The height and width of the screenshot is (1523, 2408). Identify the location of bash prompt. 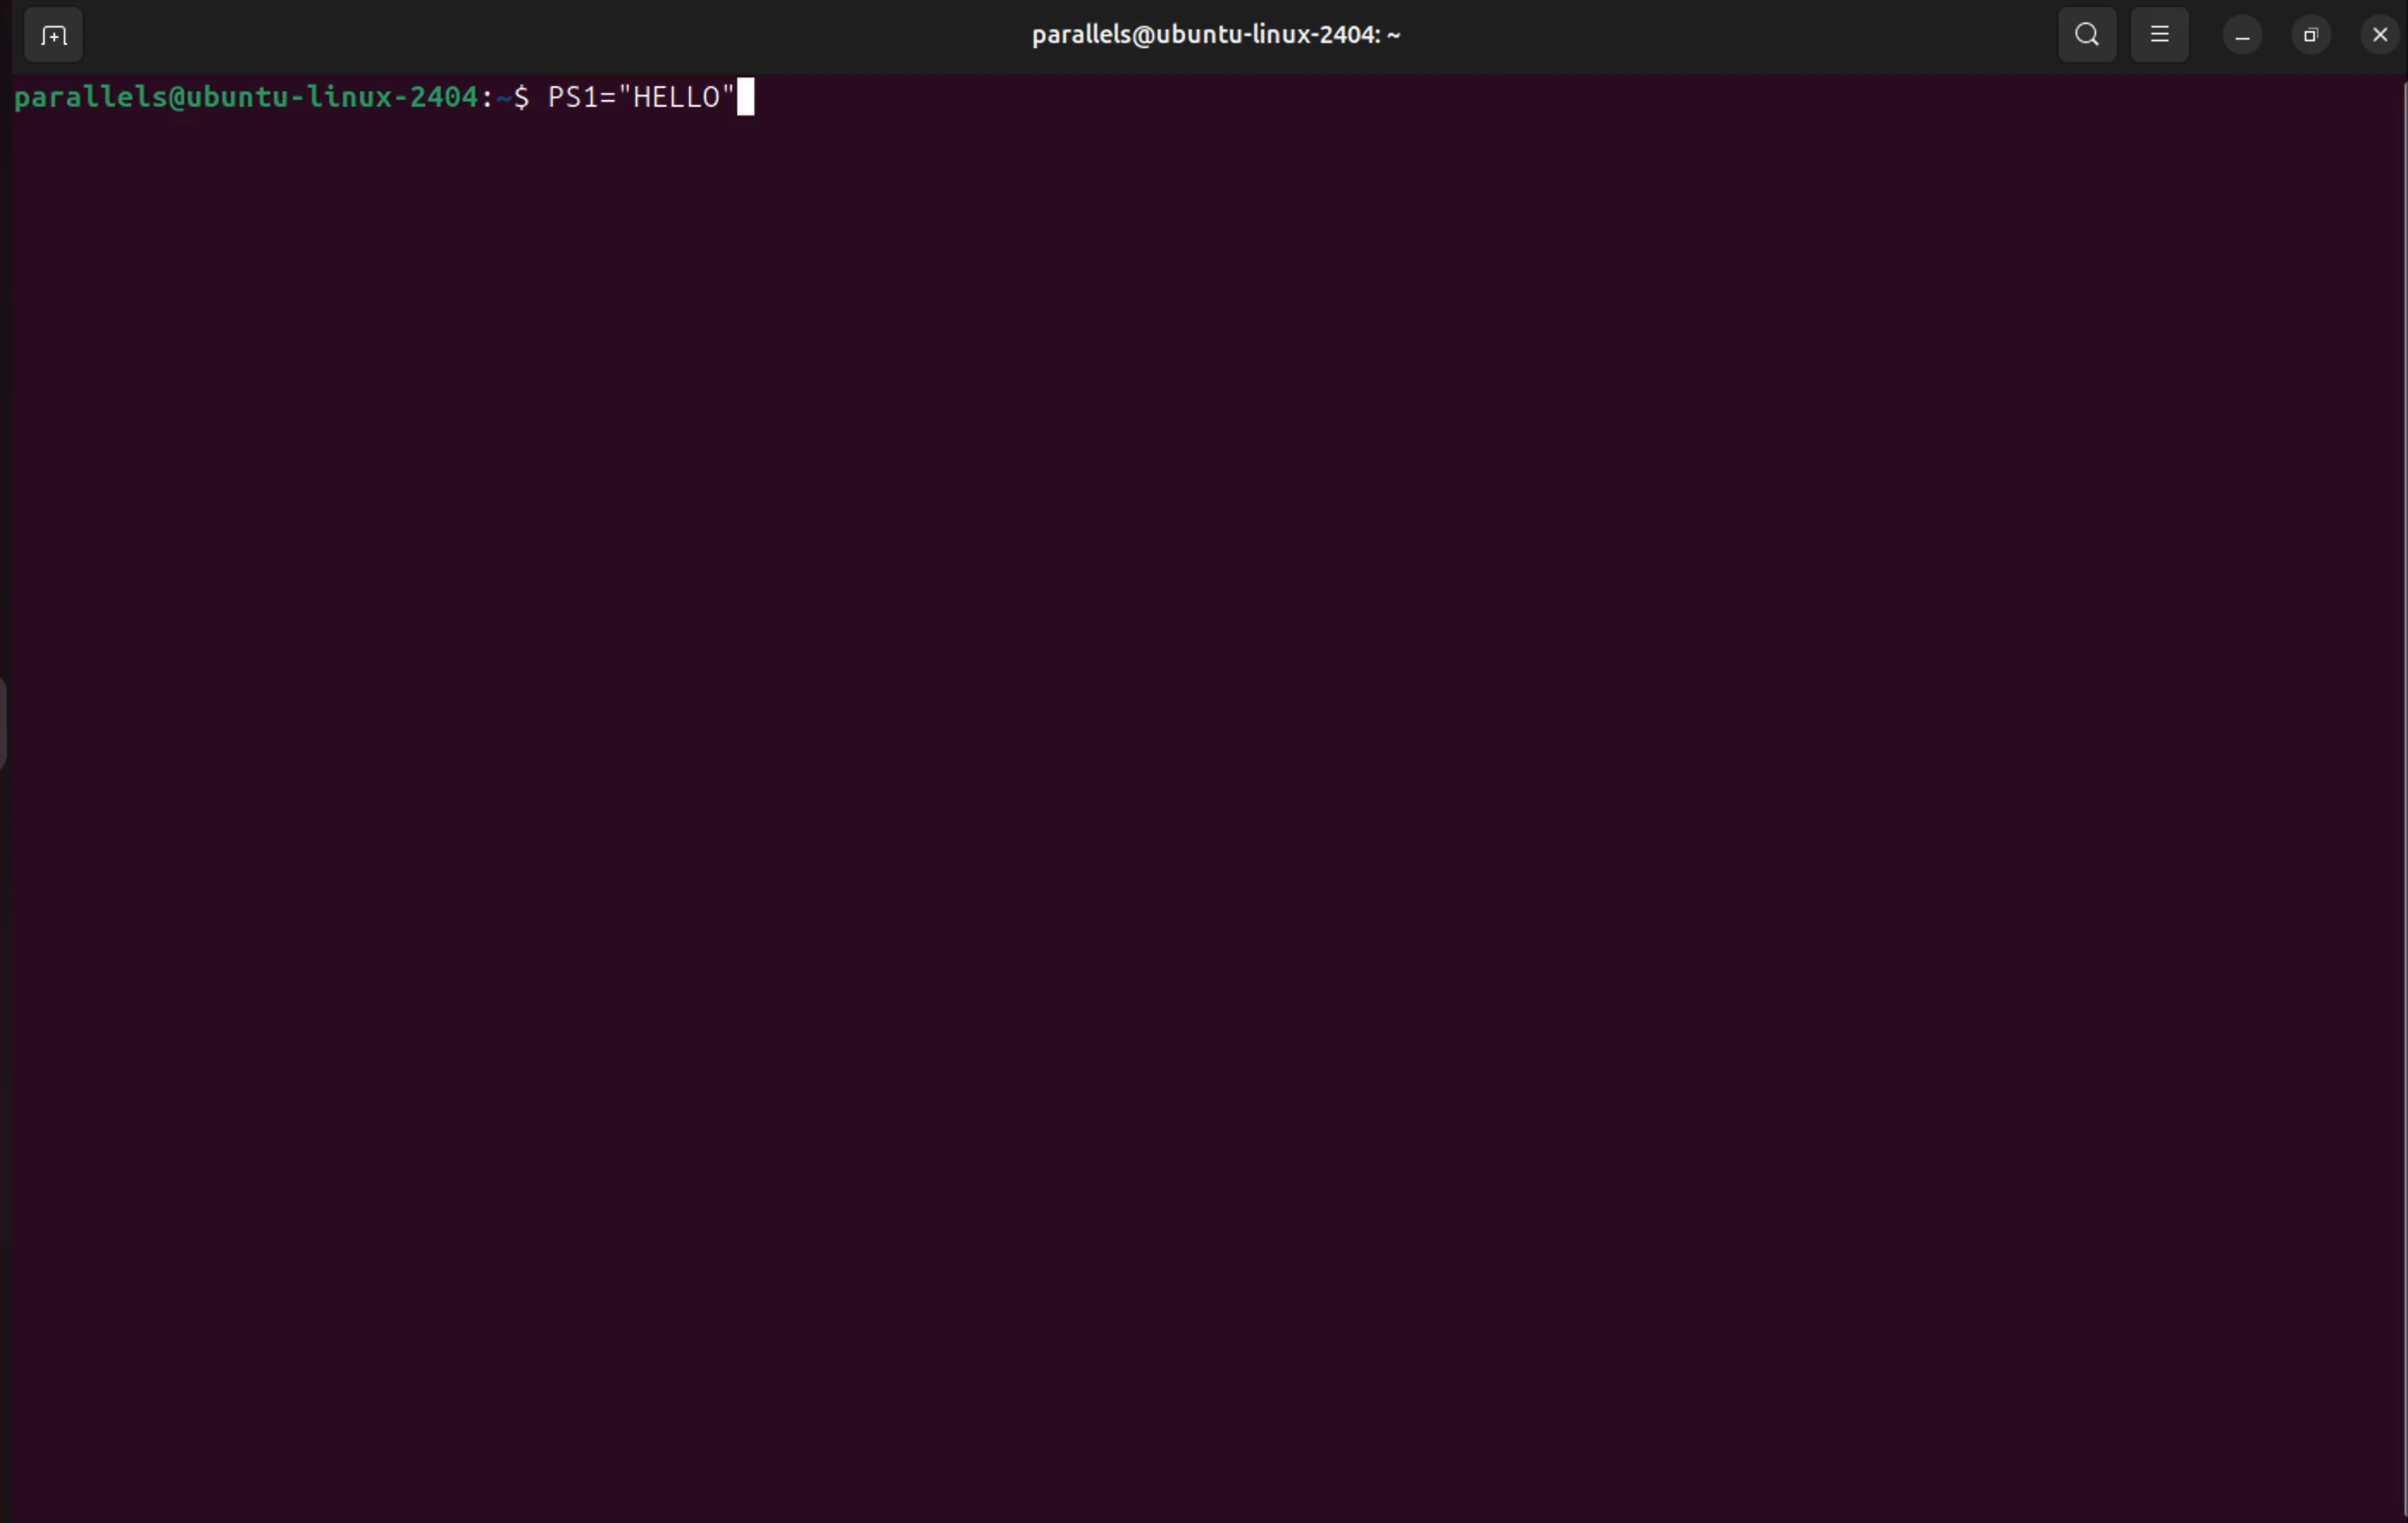
(270, 98).